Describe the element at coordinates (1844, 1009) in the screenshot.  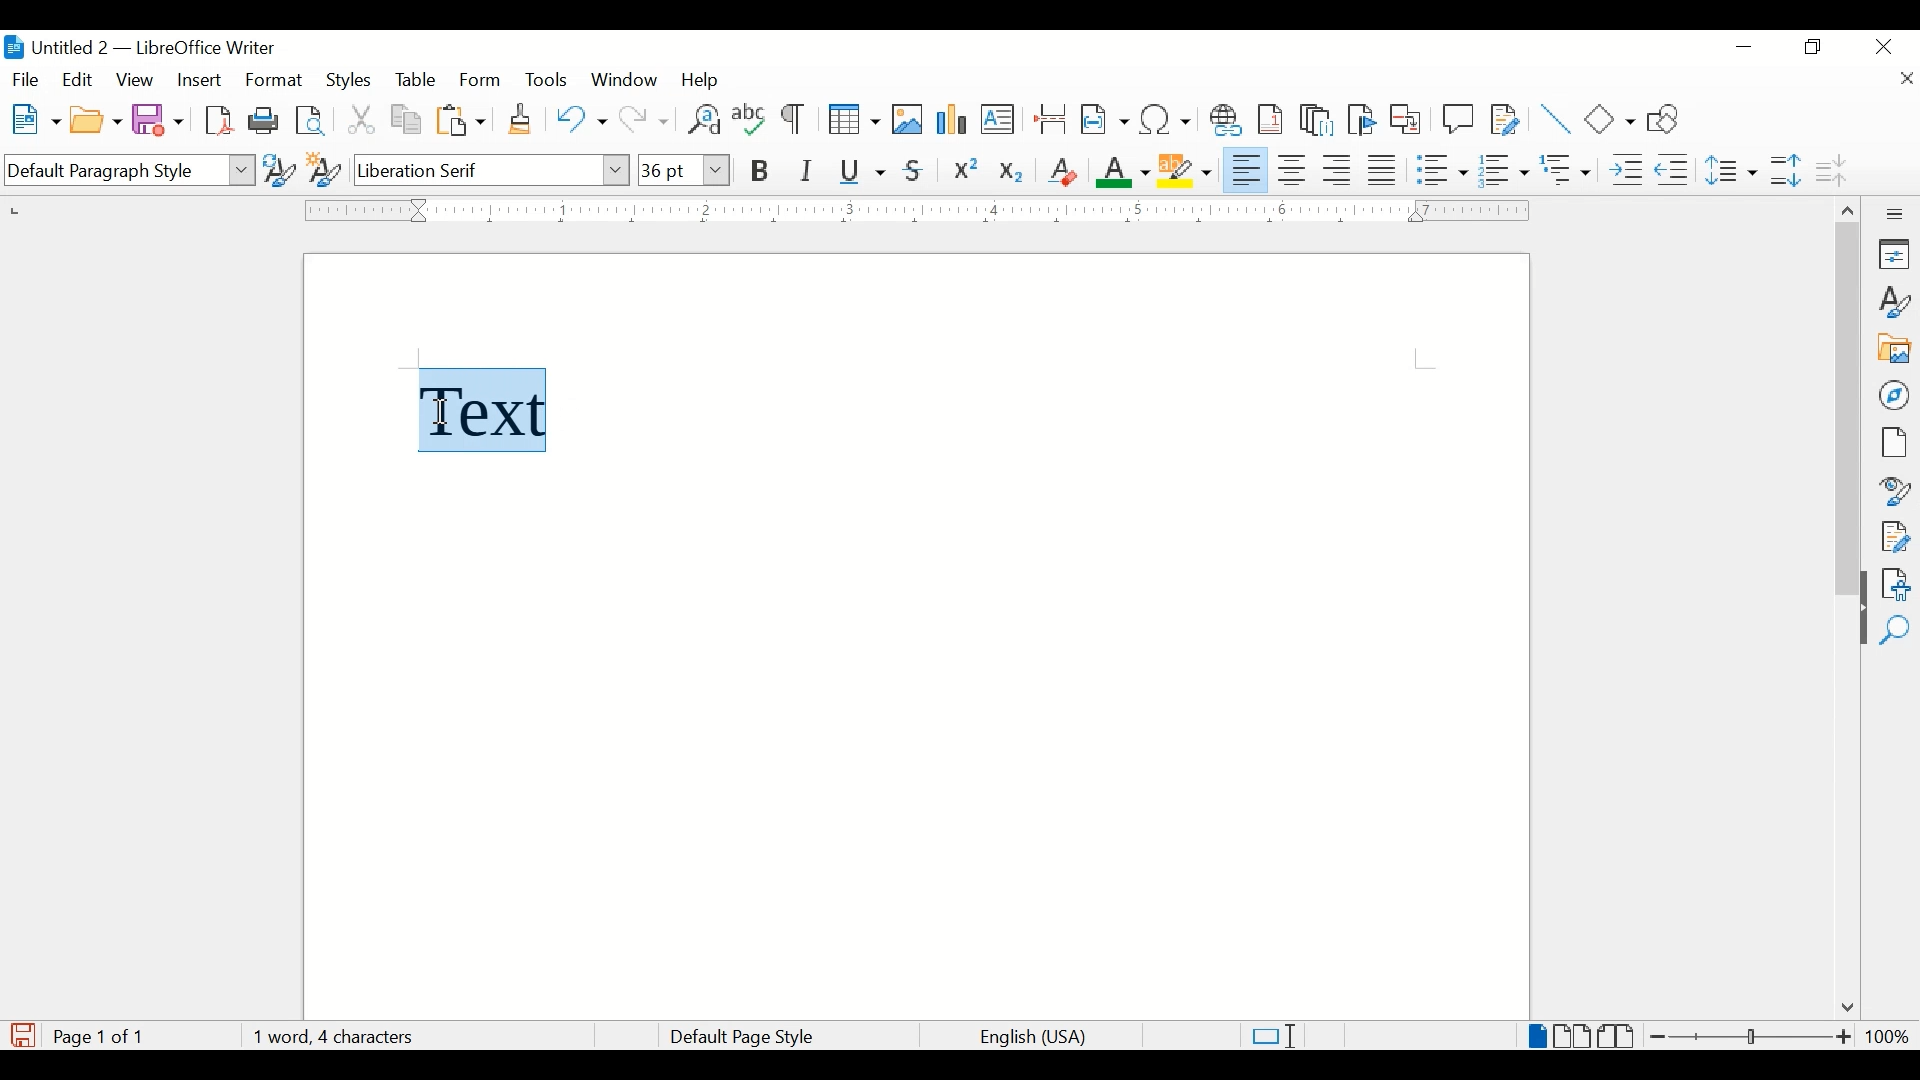
I see `scroll down arrow` at that location.